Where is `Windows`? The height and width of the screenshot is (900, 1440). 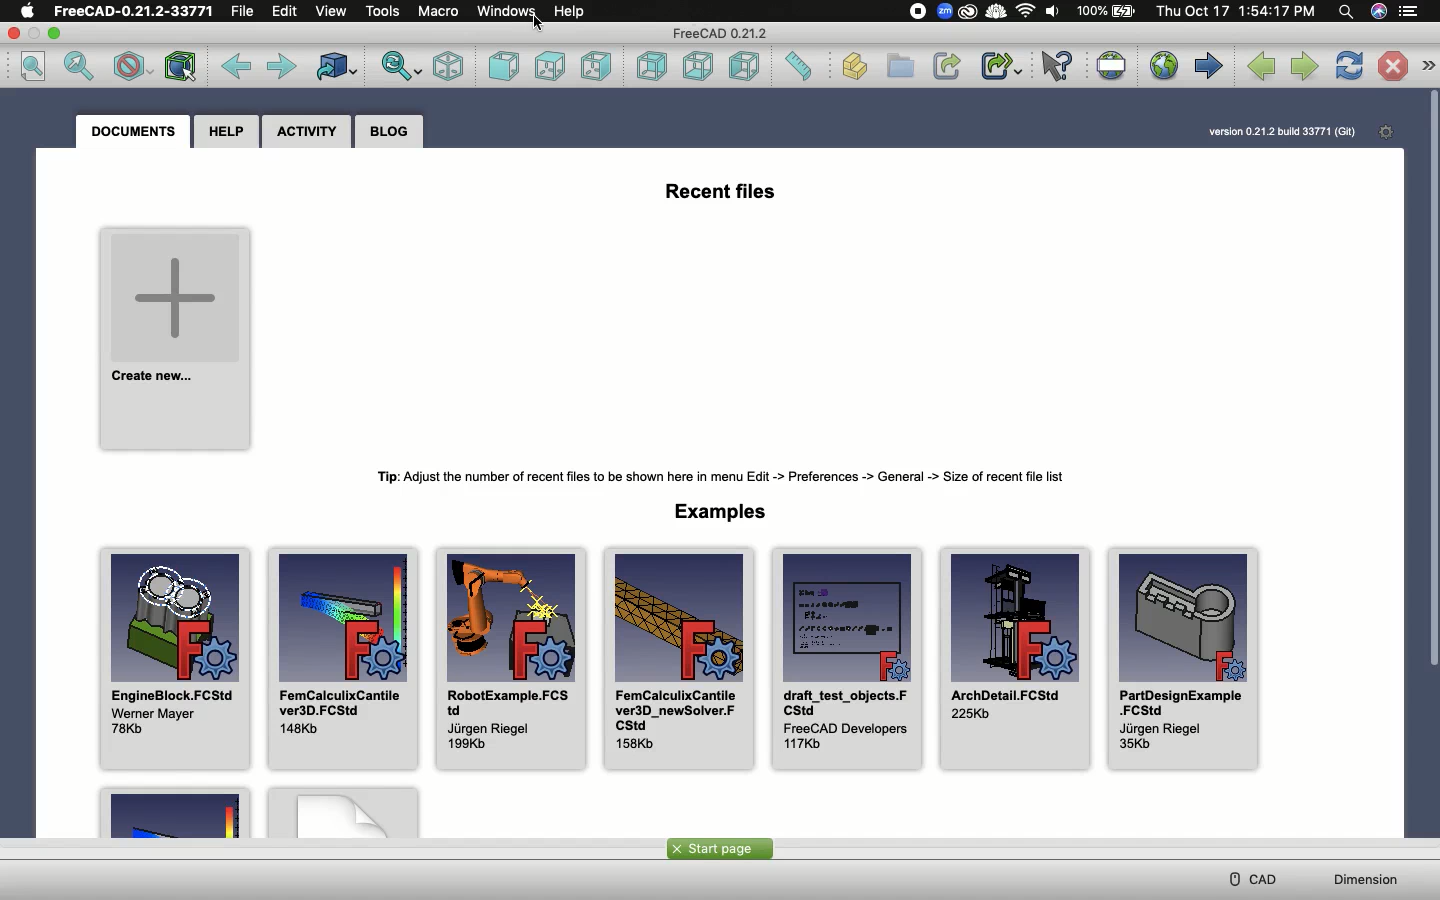 Windows is located at coordinates (507, 12).